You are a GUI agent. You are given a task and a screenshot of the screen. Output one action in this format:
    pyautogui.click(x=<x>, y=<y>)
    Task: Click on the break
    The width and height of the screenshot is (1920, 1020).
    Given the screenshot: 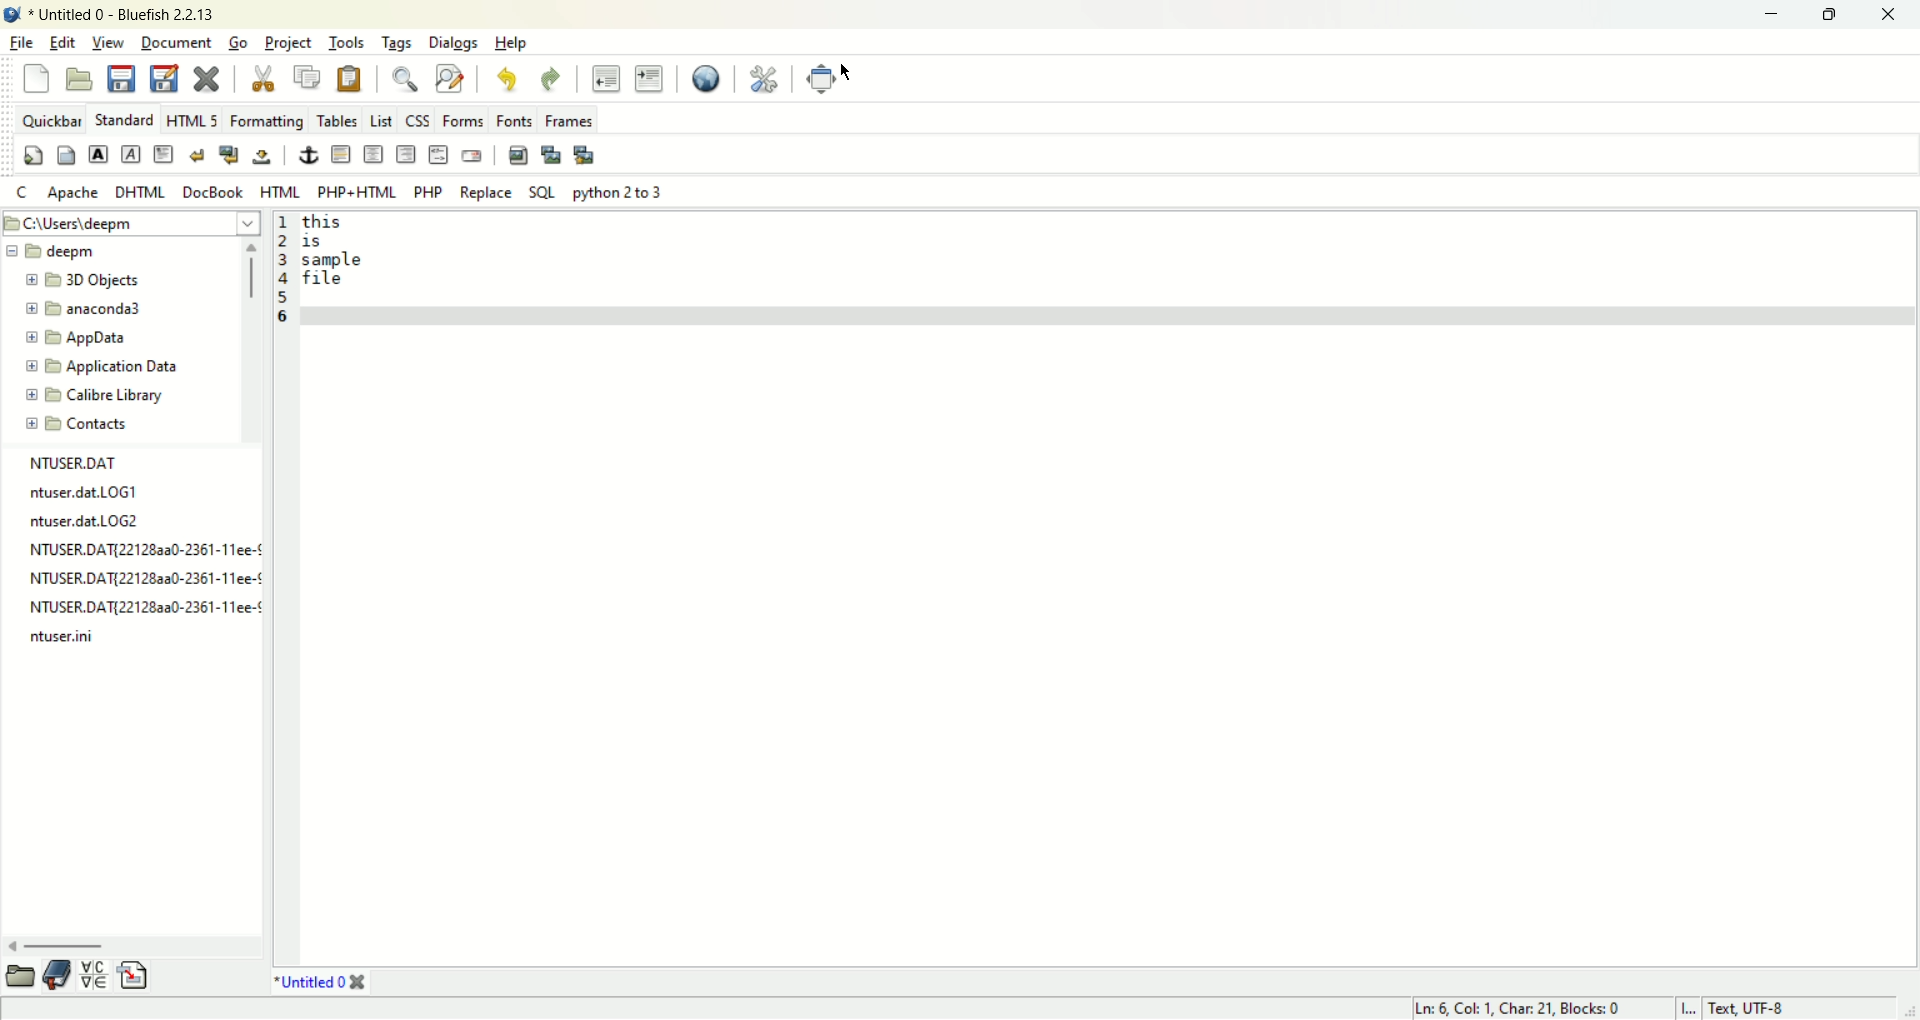 What is the action you would take?
    pyautogui.click(x=199, y=154)
    